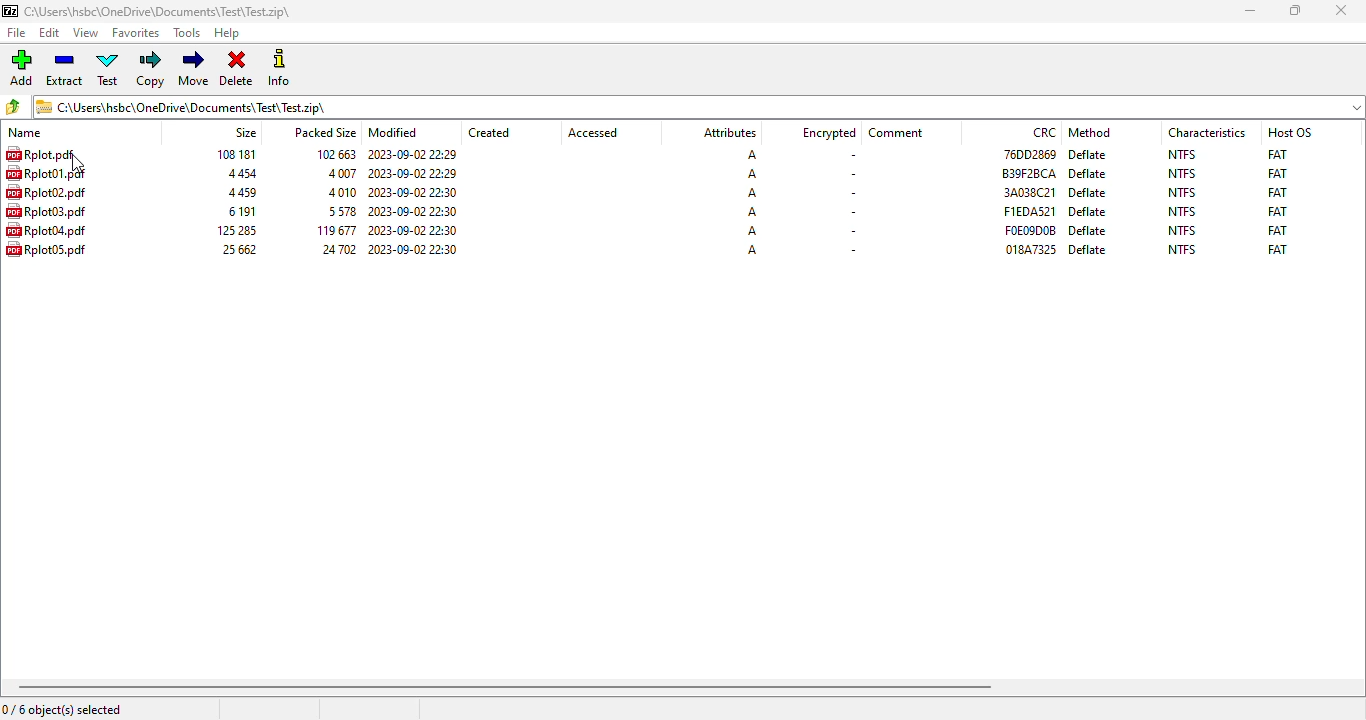 Image resolution: width=1366 pixels, height=720 pixels. What do you see at coordinates (1029, 173) in the screenshot?
I see `CRC` at bounding box center [1029, 173].